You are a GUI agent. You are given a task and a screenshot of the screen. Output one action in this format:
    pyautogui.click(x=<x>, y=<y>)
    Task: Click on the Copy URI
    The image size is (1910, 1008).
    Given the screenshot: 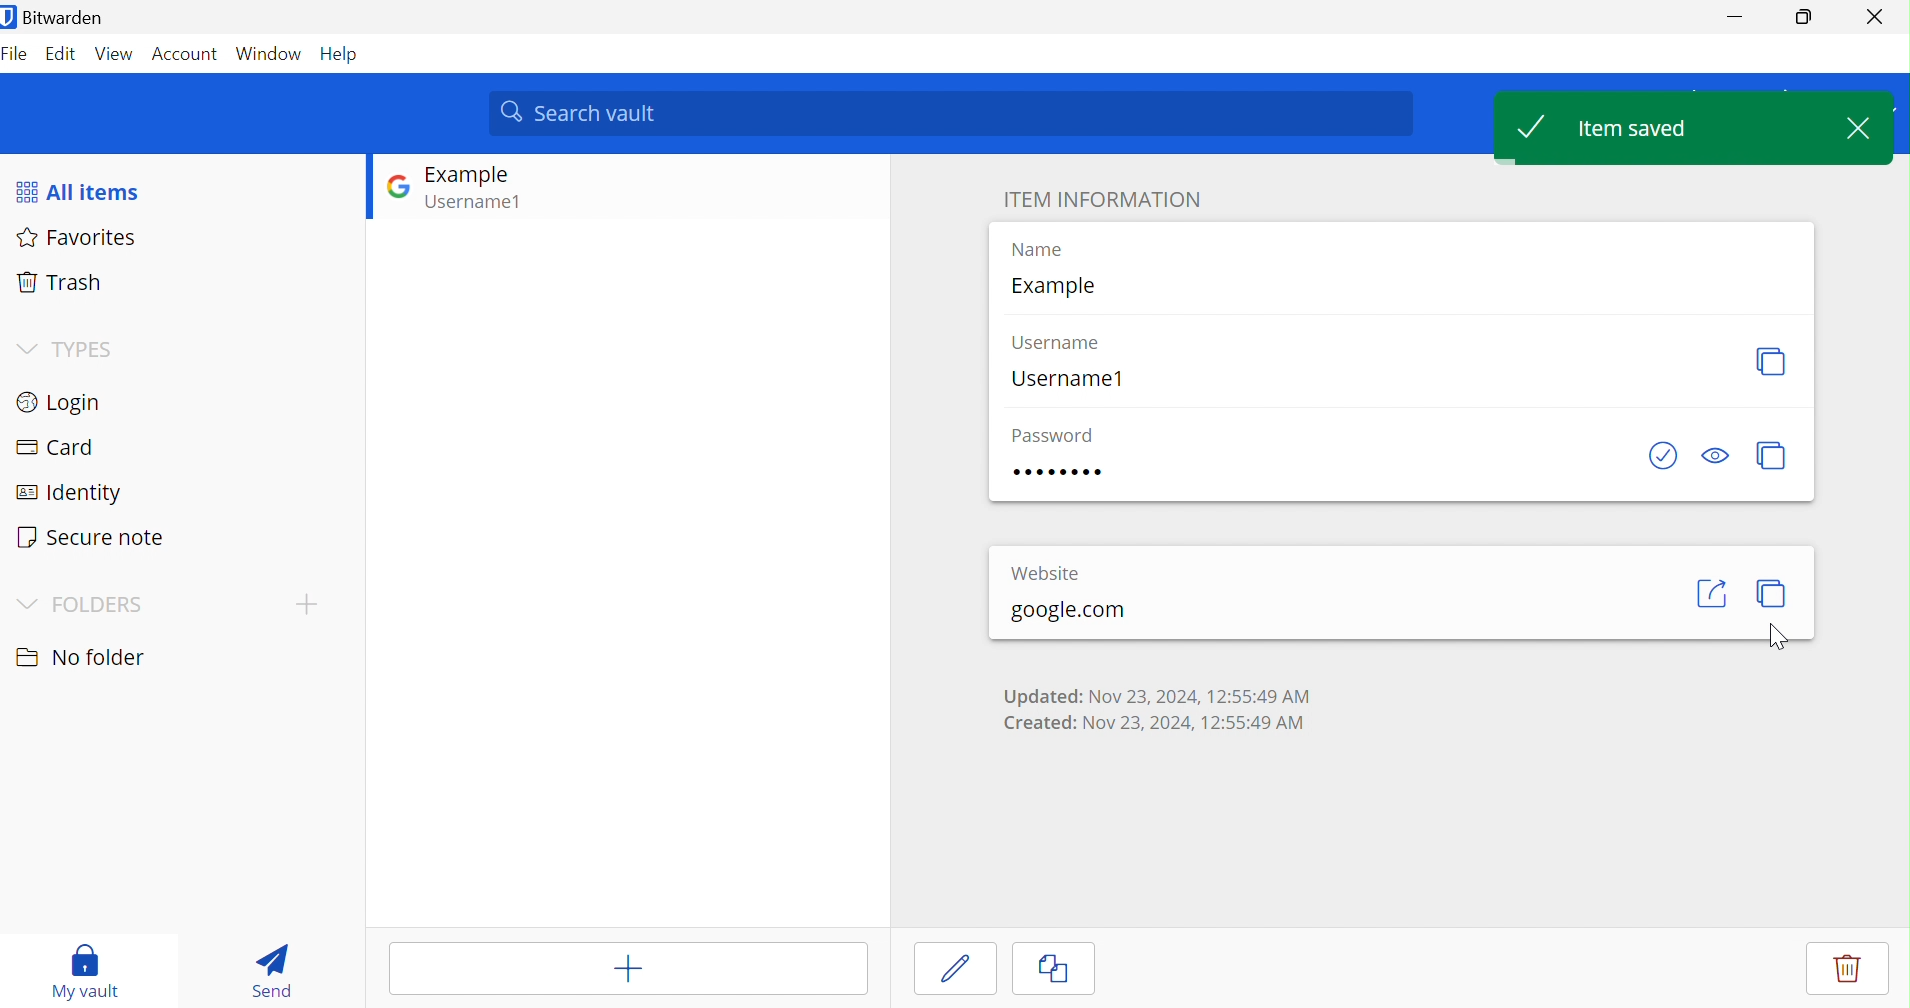 What is the action you would take?
    pyautogui.click(x=1776, y=595)
    